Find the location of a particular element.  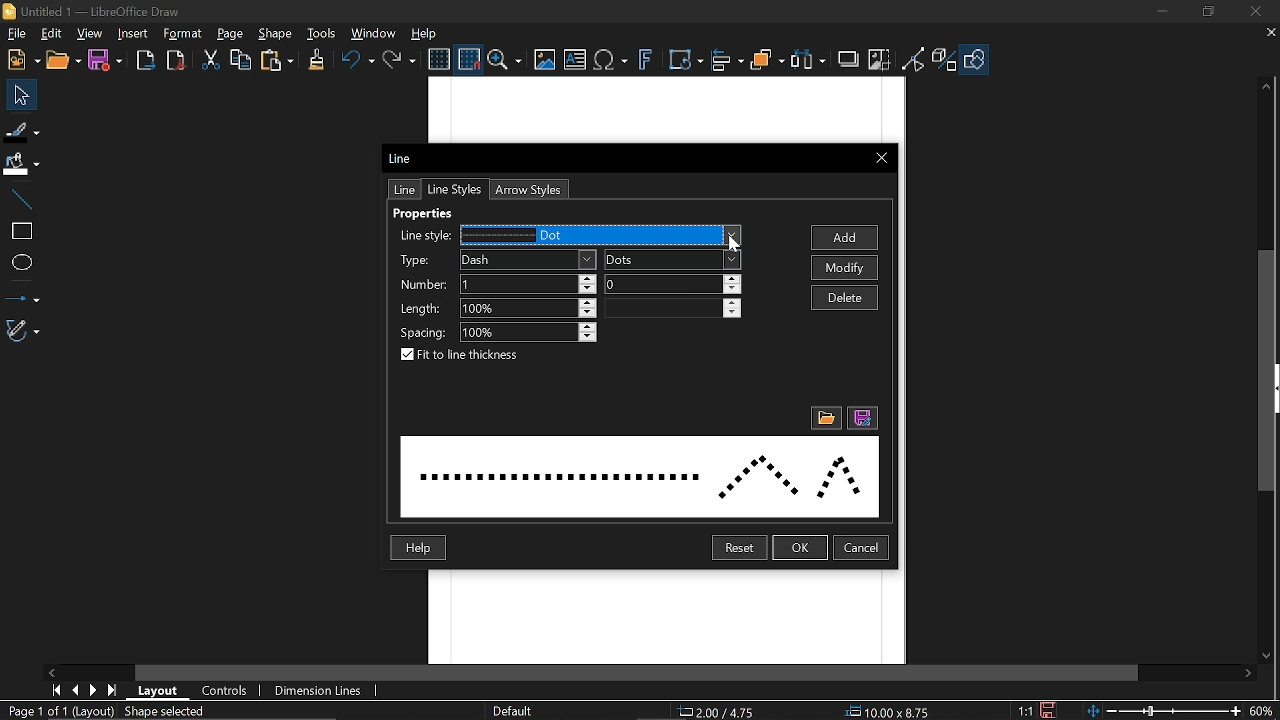

dotted lines is located at coordinates (640, 474).